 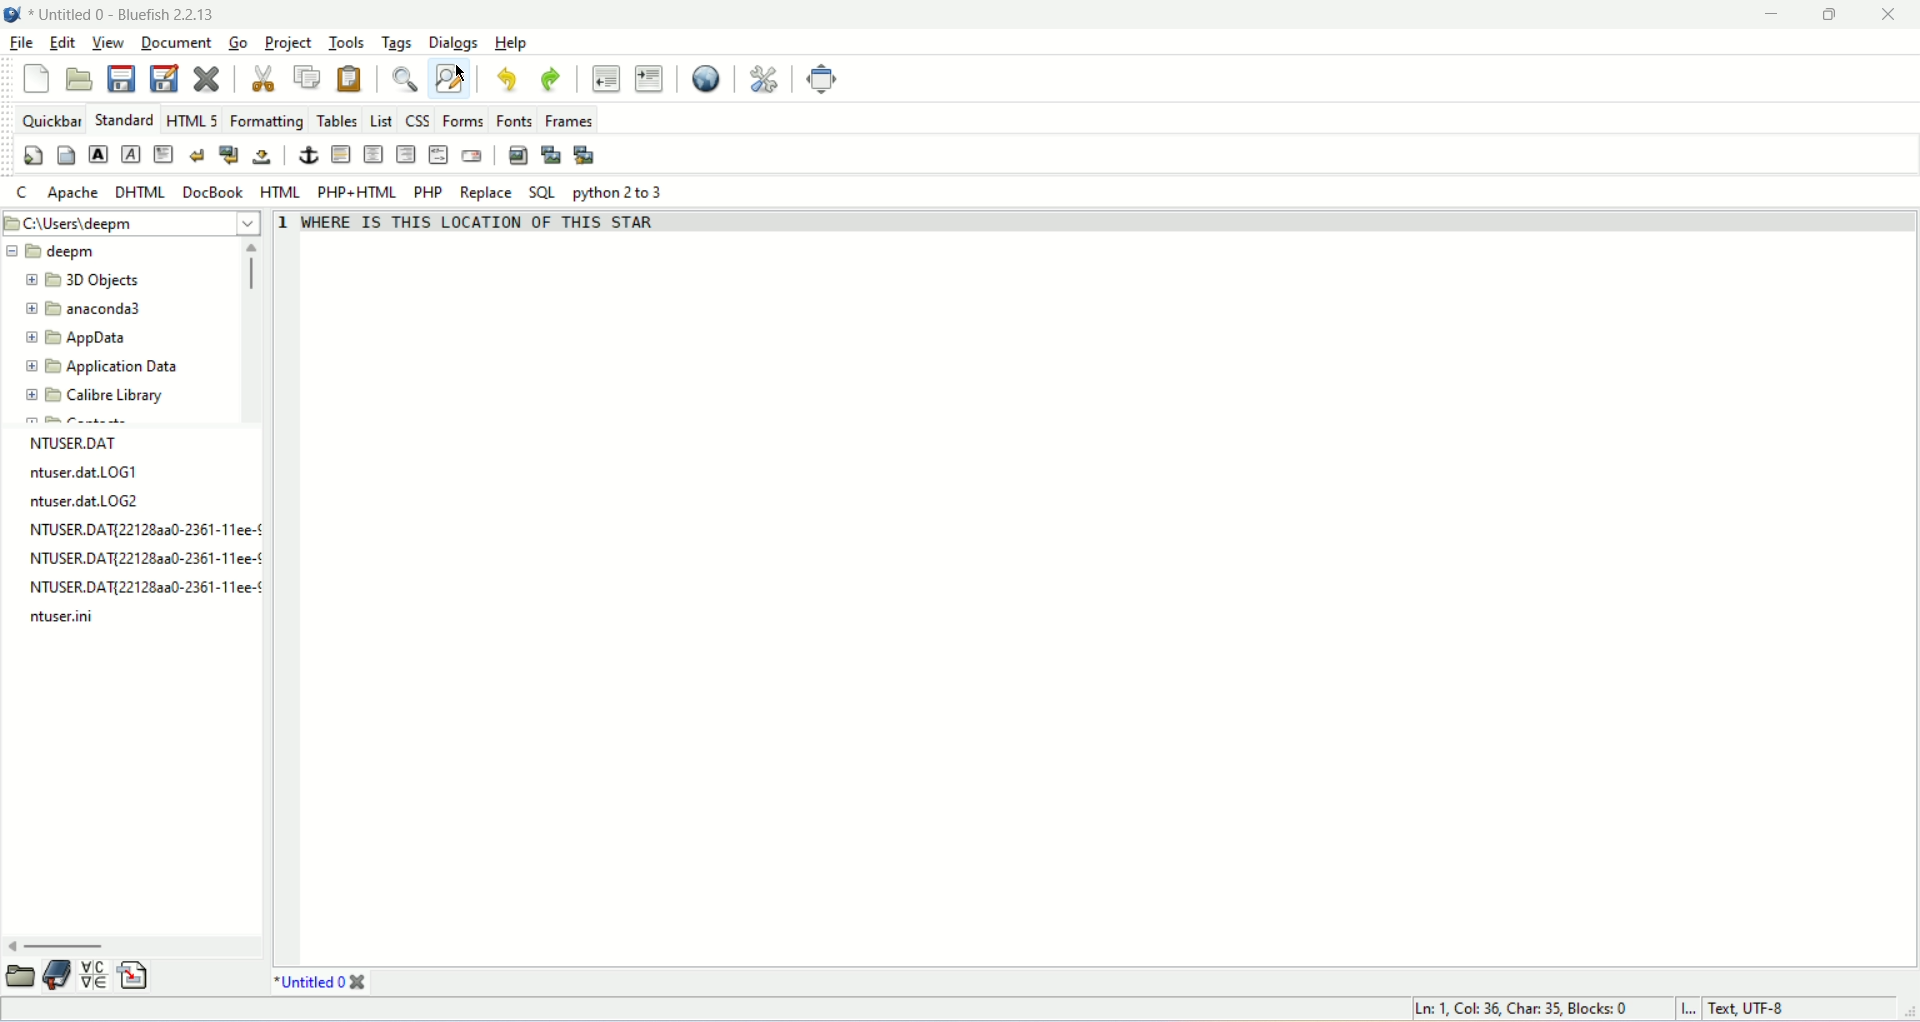 What do you see at coordinates (337, 122) in the screenshot?
I see `tables` at bounding box center [337, 122].